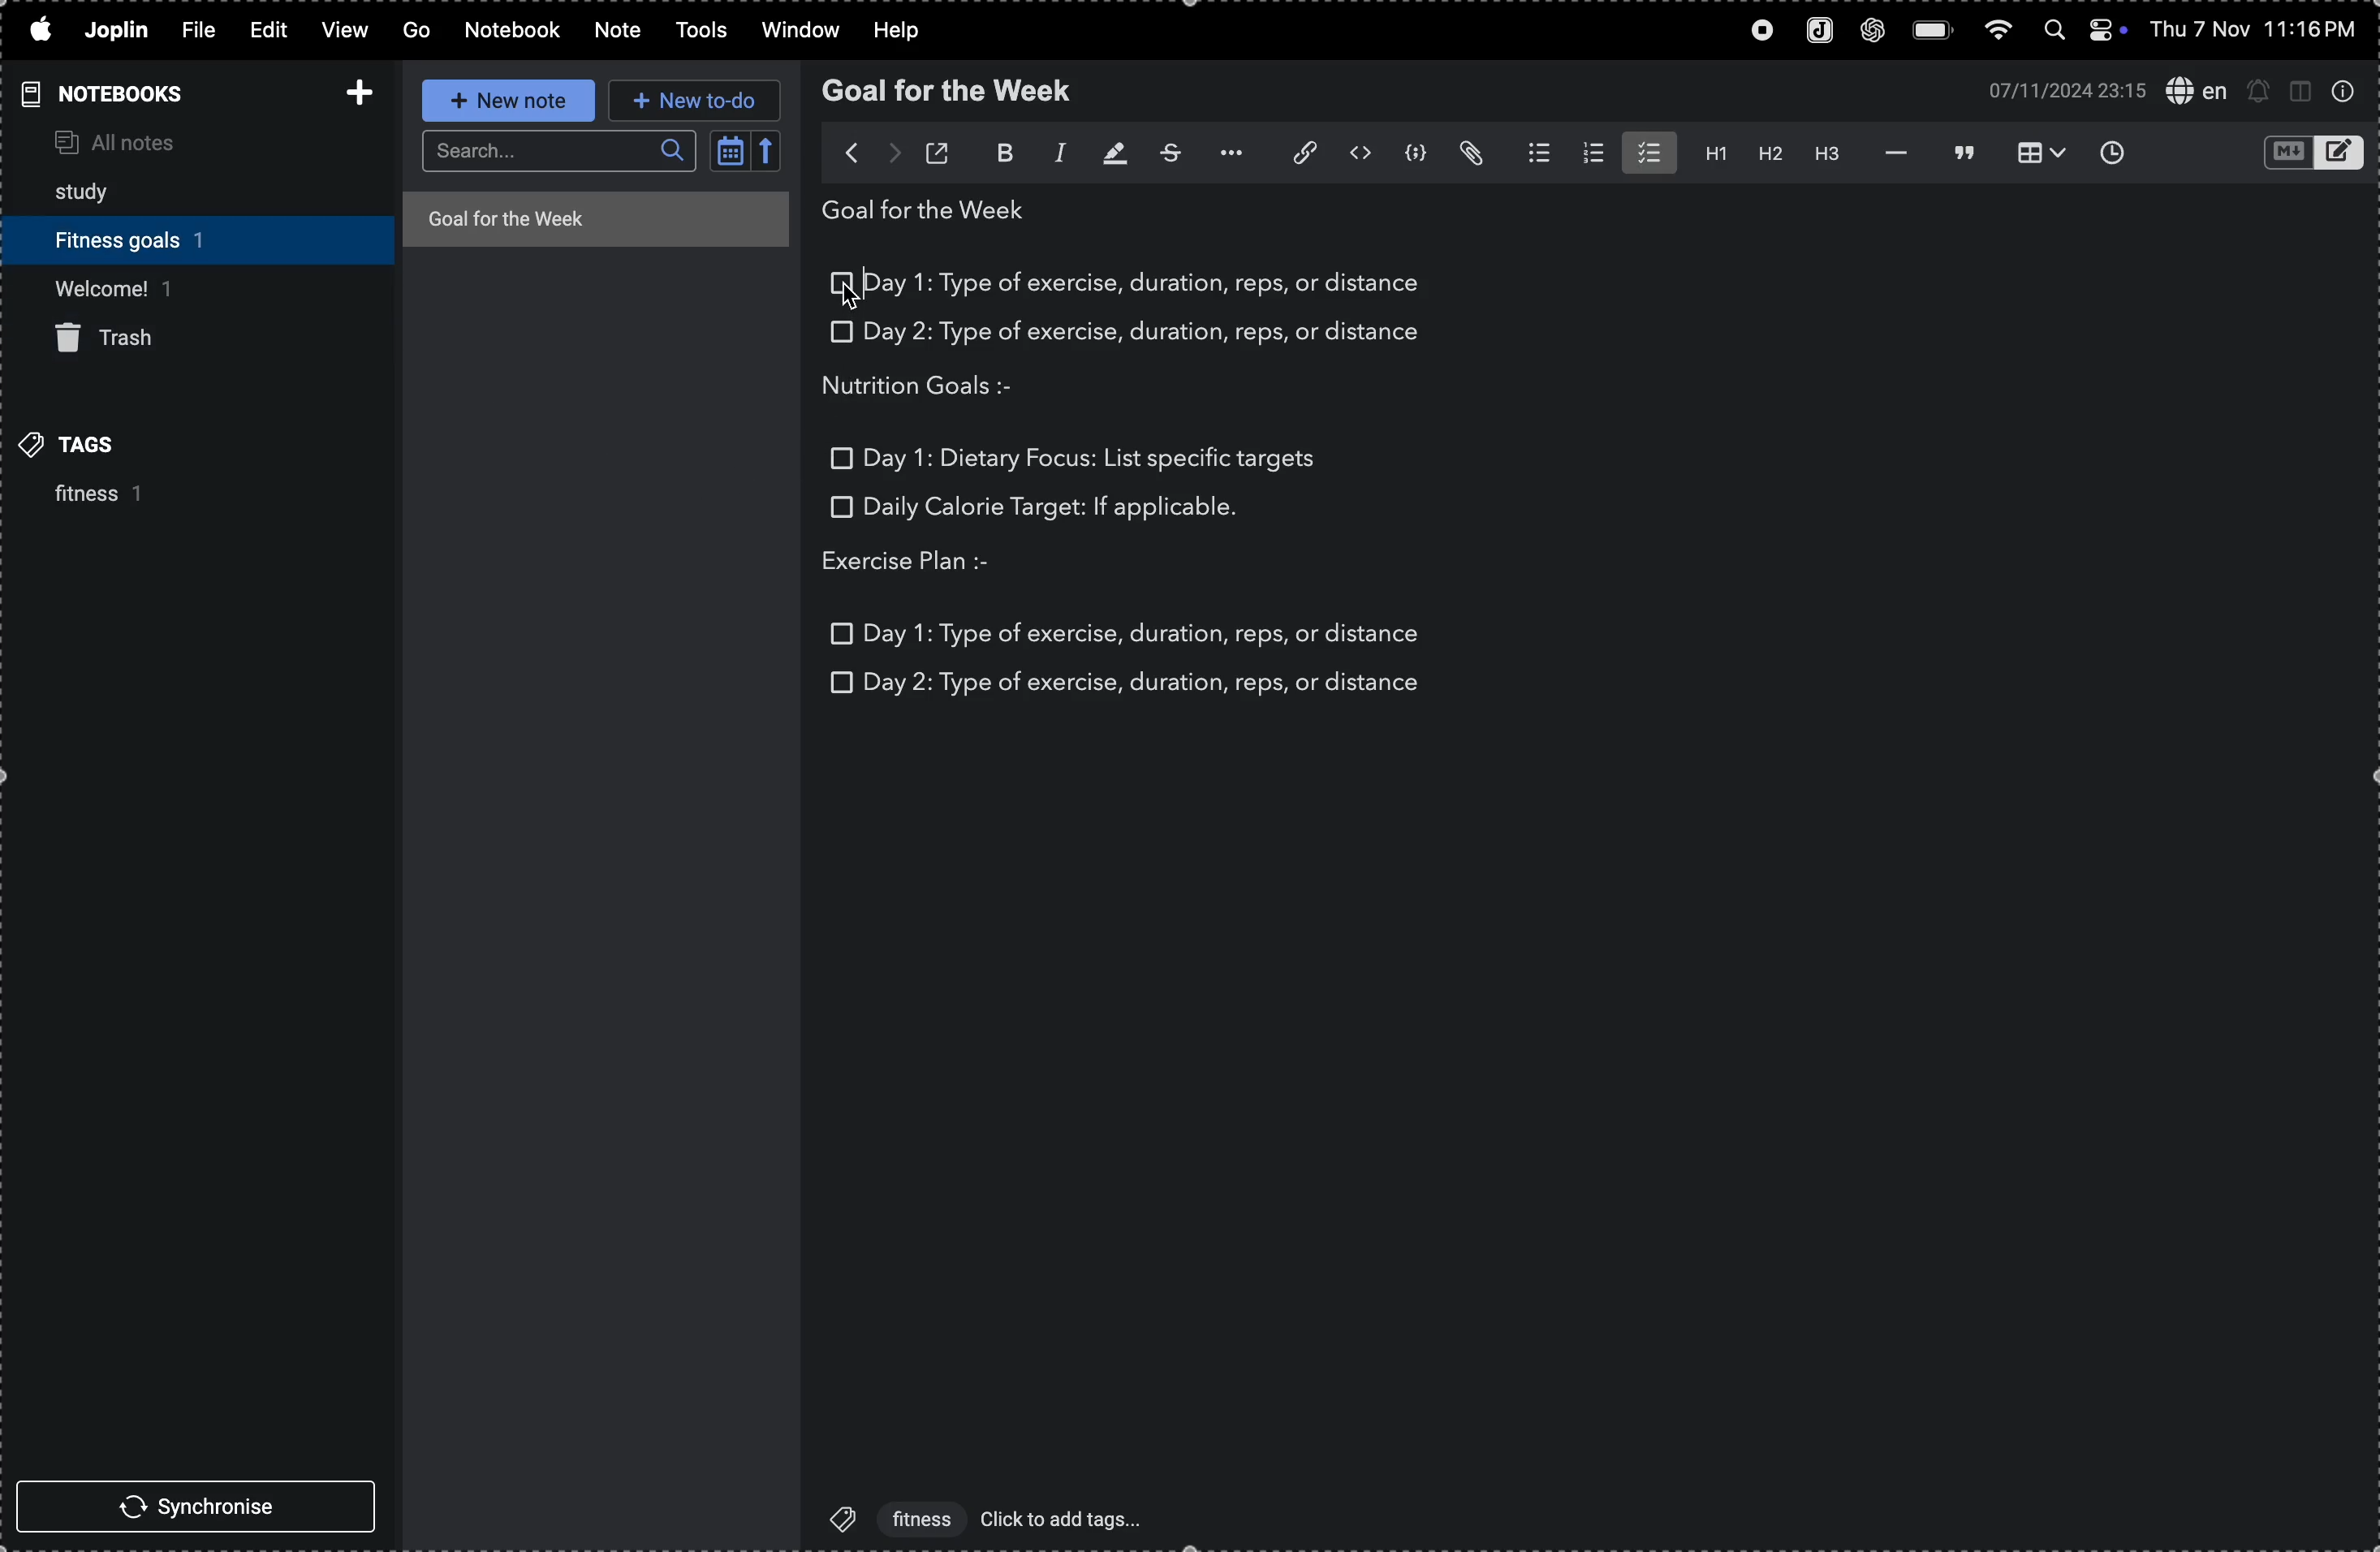 This screenshot has height=1552, width=2380. Describe the element at coordinates (117, 31) in the screenshot. I see `joplin` at that location.